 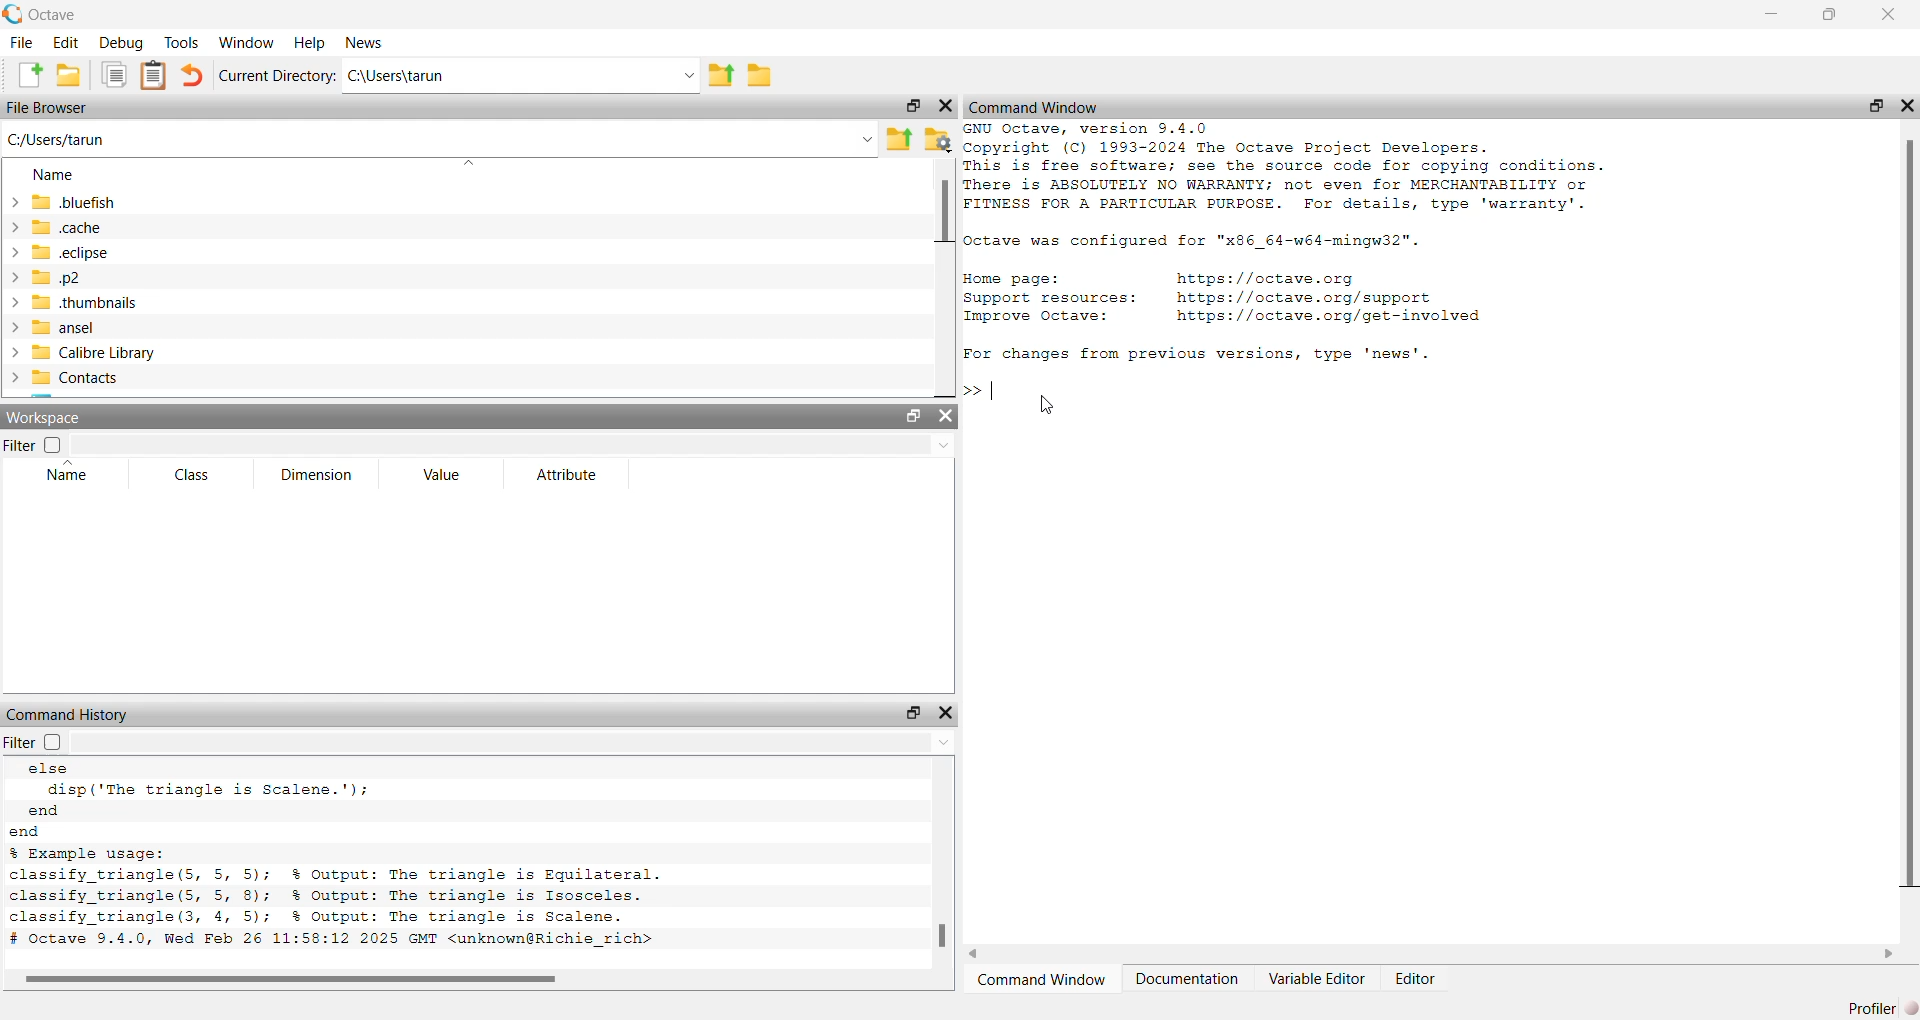 I want to click on details of octave configuration, so click(x=1204, y=243).